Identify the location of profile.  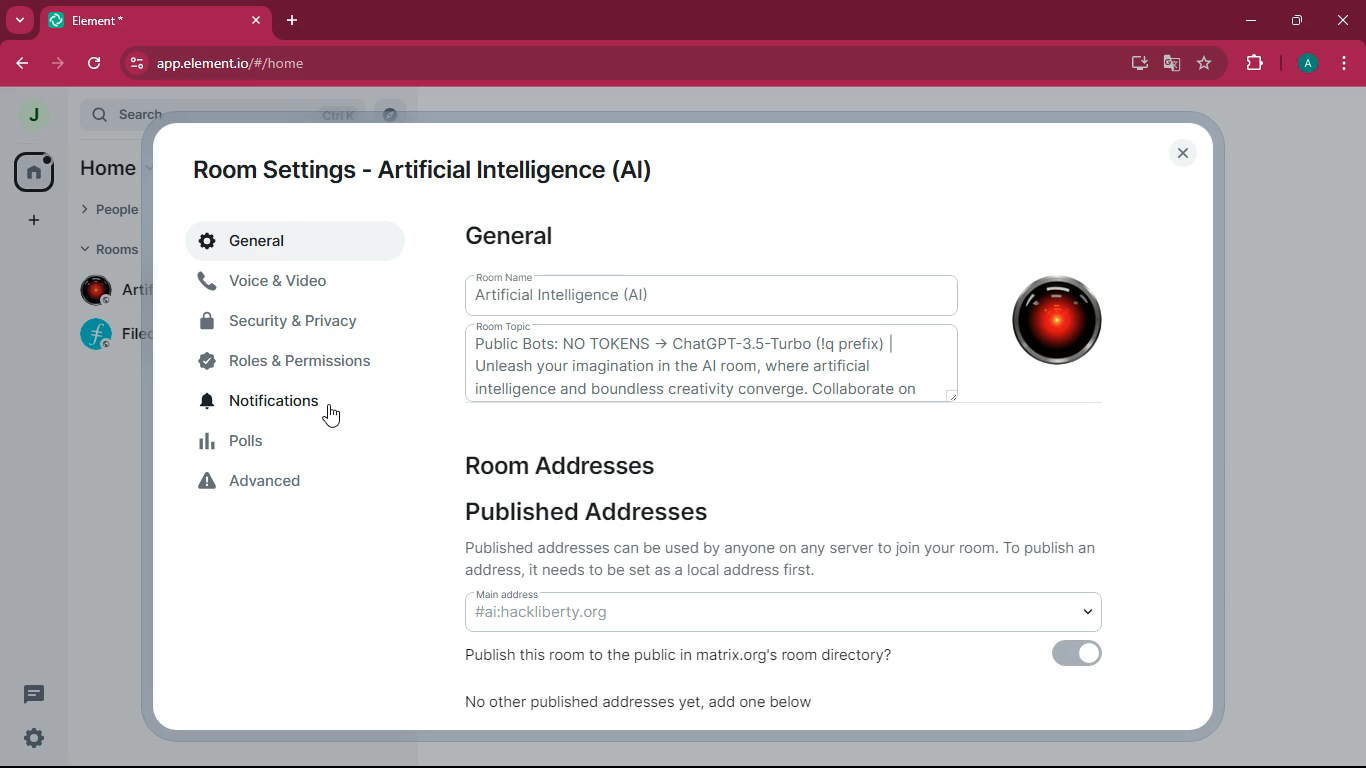
(1309, 65).